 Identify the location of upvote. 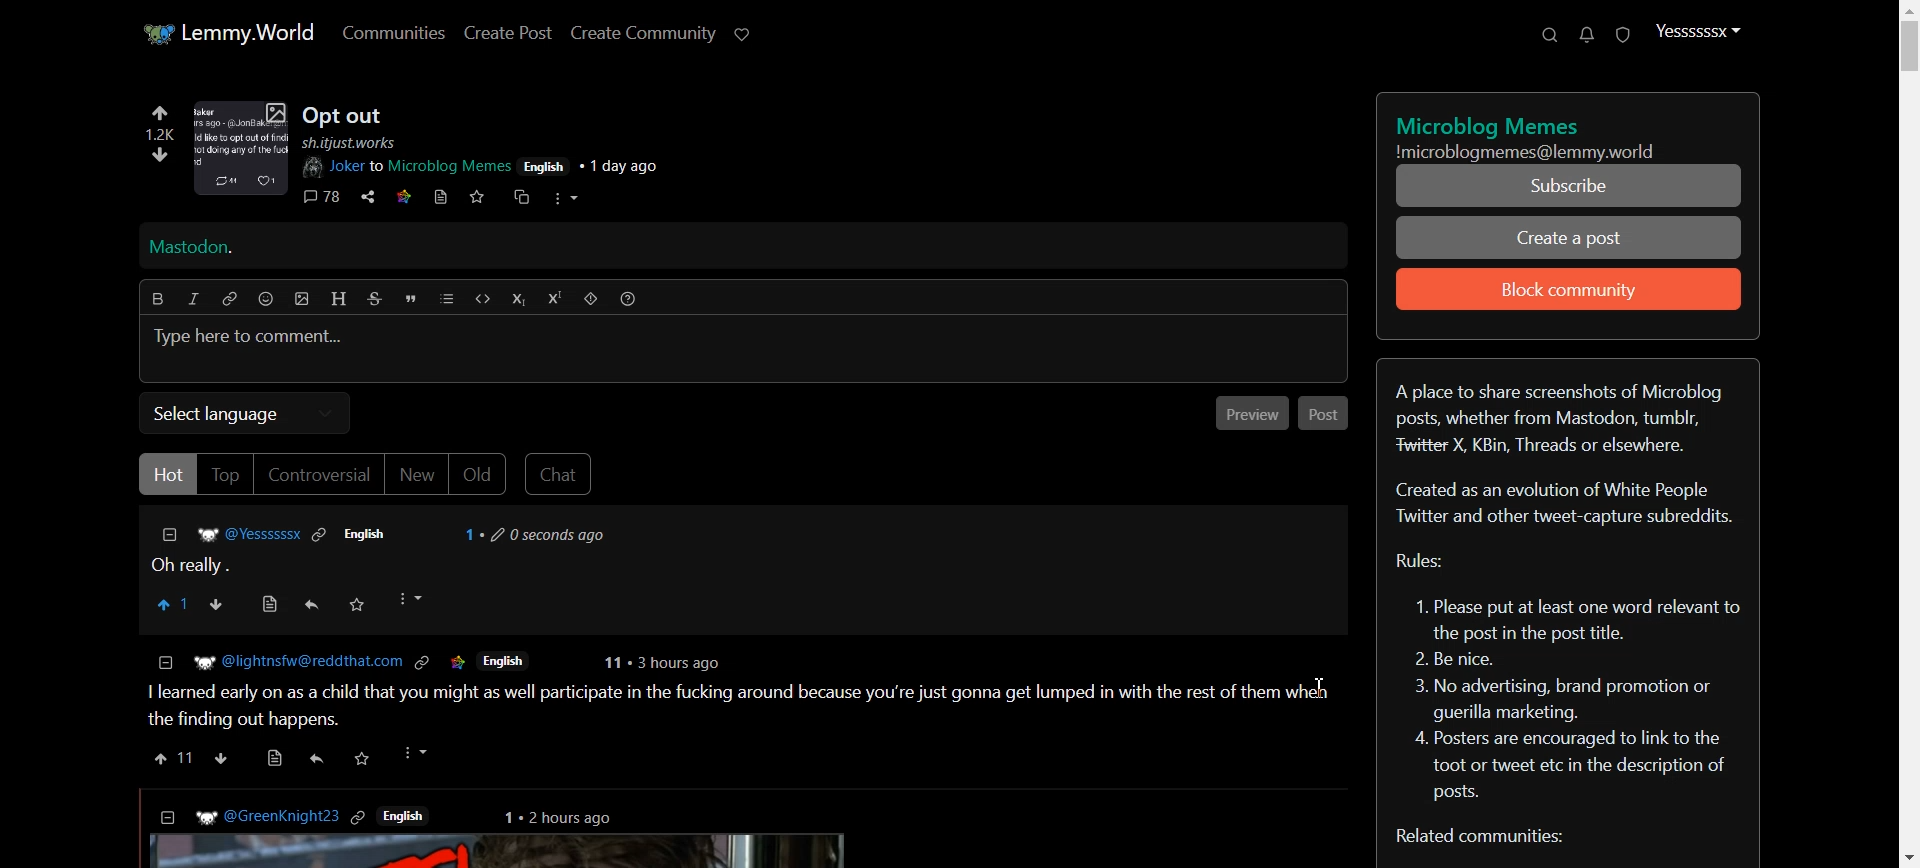
(159, 115).